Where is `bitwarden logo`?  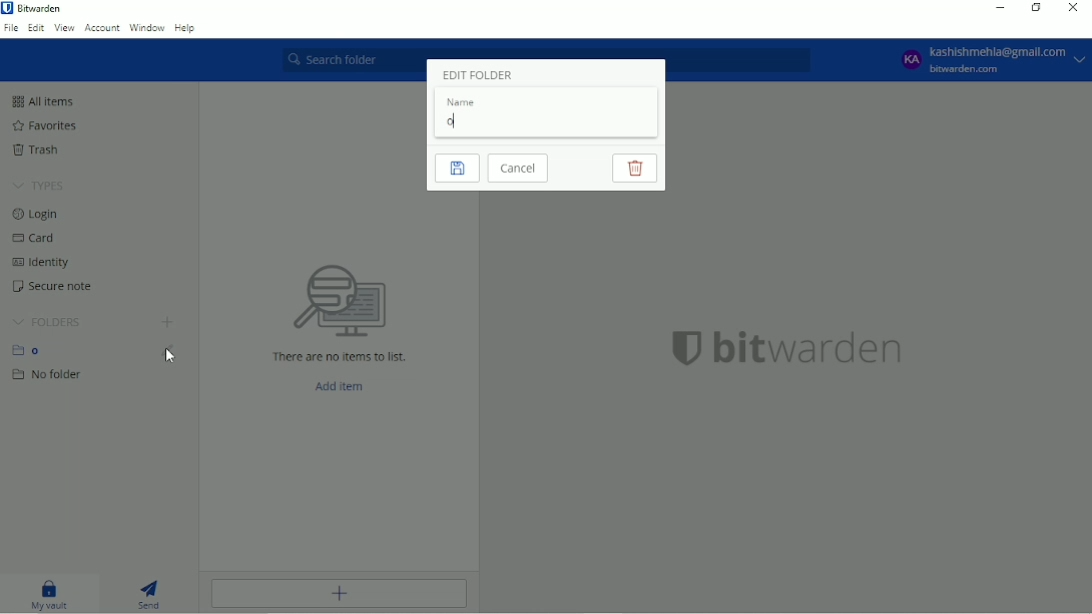
bitwarden logo is located at coordinates (679, 346).